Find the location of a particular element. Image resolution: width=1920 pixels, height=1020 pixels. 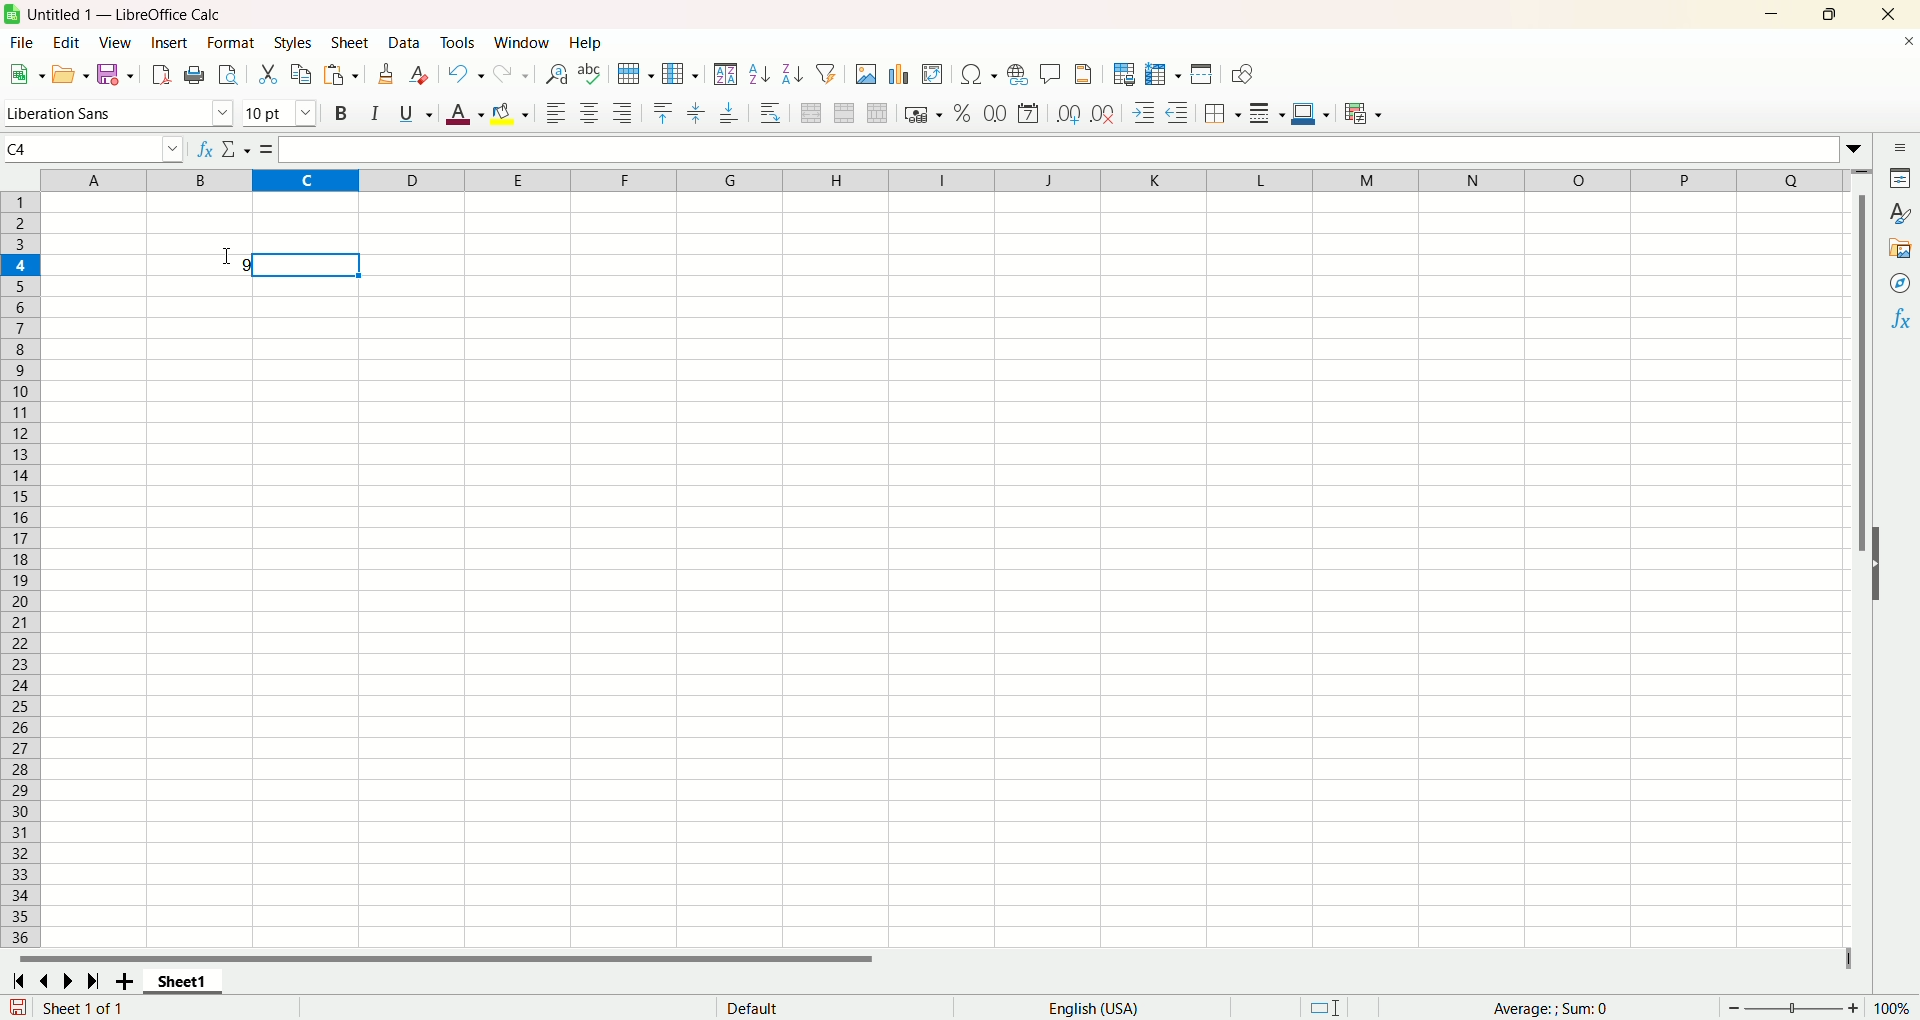

spelling is located at coordinates (589, 75).